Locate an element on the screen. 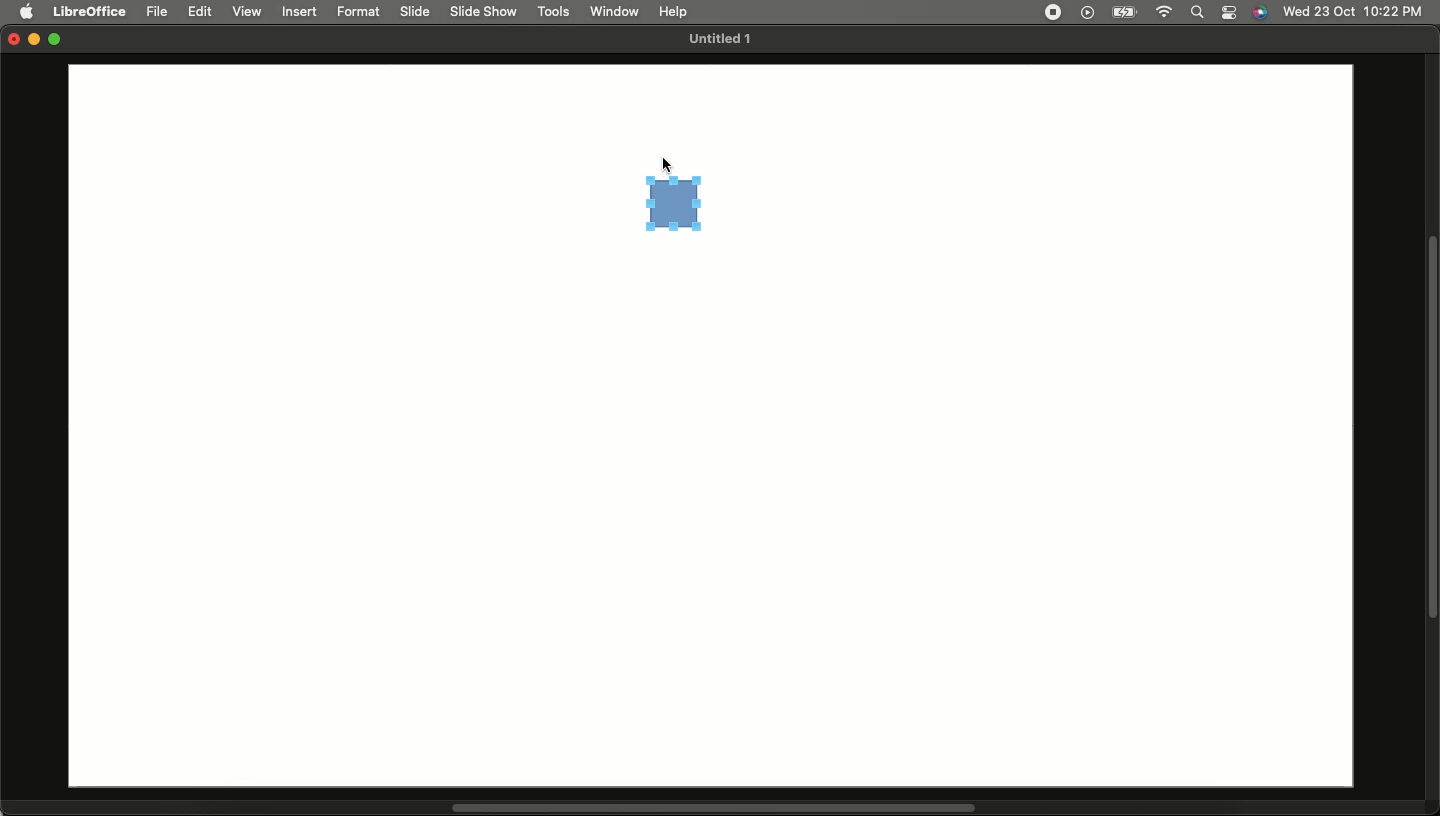 The image size is (1440, 816). cursor is located at coordinates (666, 165).